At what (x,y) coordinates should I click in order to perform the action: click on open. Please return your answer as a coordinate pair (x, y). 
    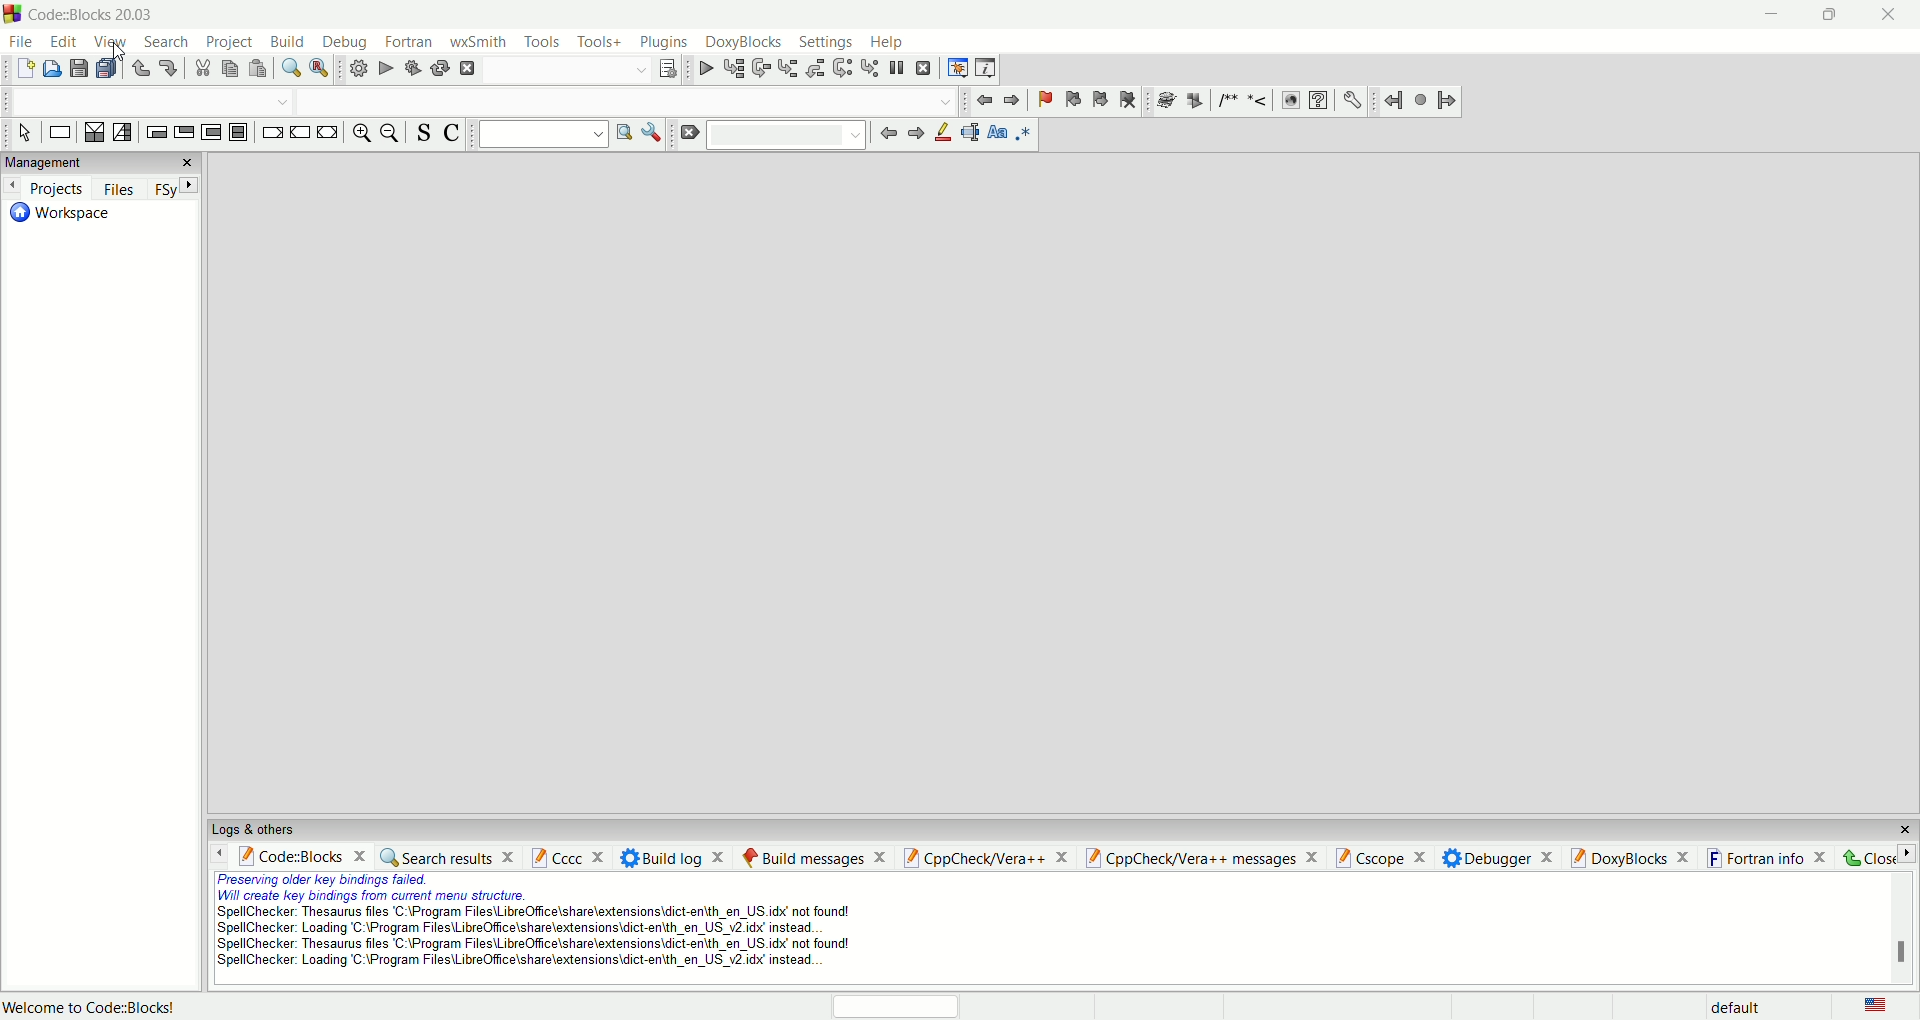
    Looking at the image, I should click on (52, 69).